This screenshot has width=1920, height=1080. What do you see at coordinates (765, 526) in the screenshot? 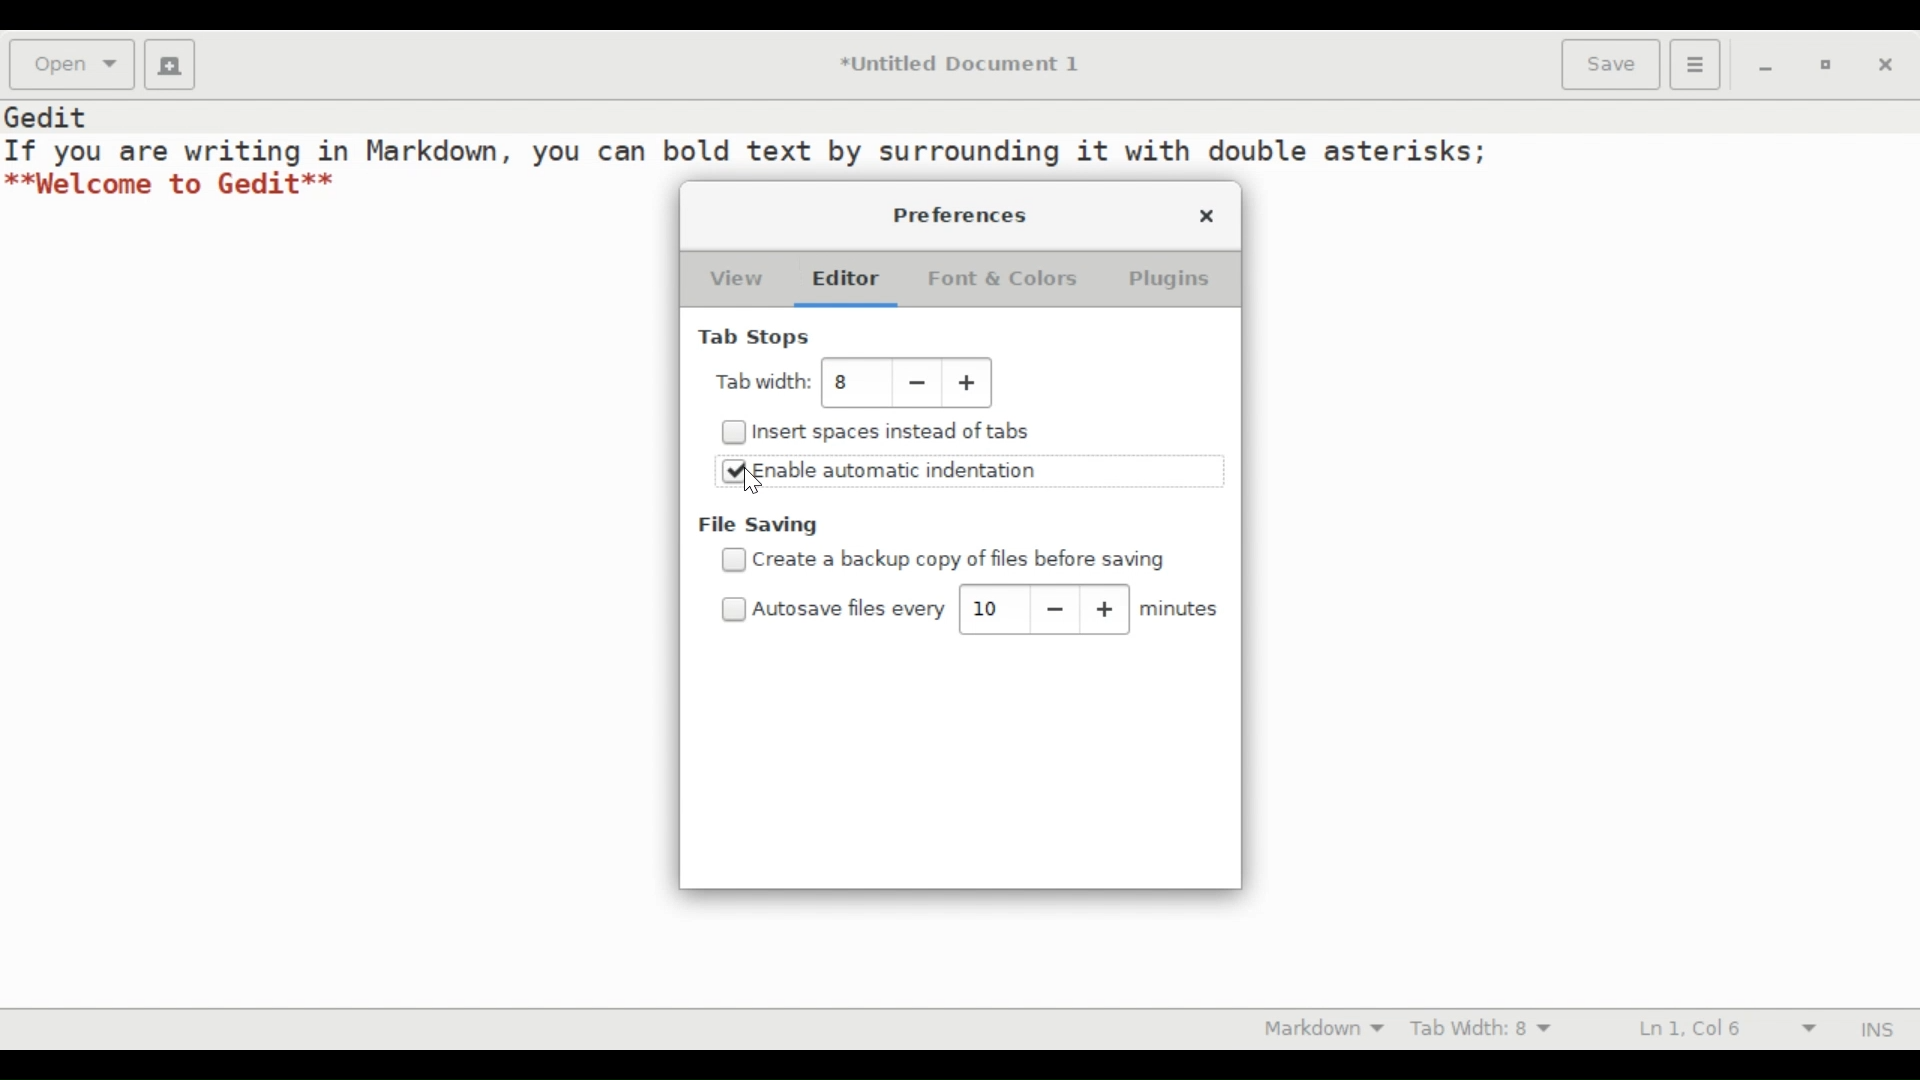
I see `File saving` at bounding box center [765, 526].